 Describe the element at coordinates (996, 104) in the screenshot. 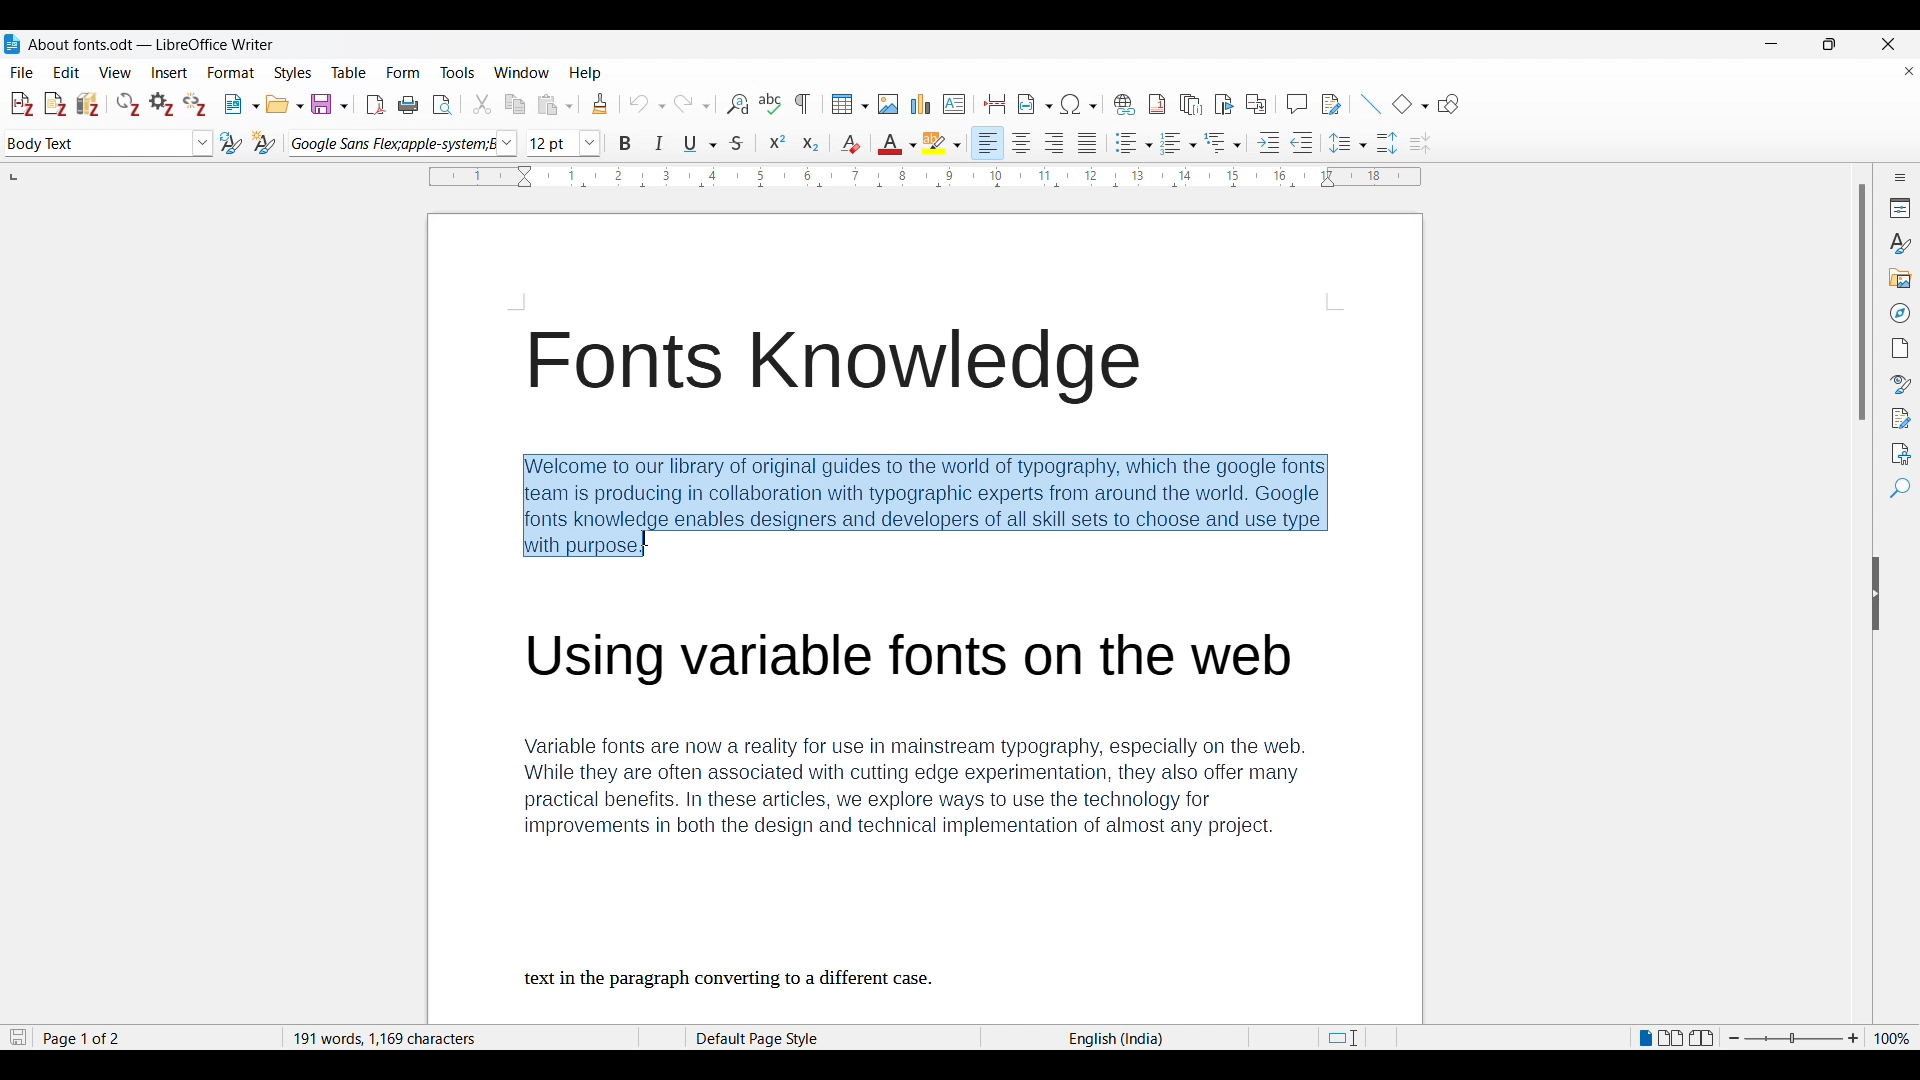

I see `Insert page break` at that location.